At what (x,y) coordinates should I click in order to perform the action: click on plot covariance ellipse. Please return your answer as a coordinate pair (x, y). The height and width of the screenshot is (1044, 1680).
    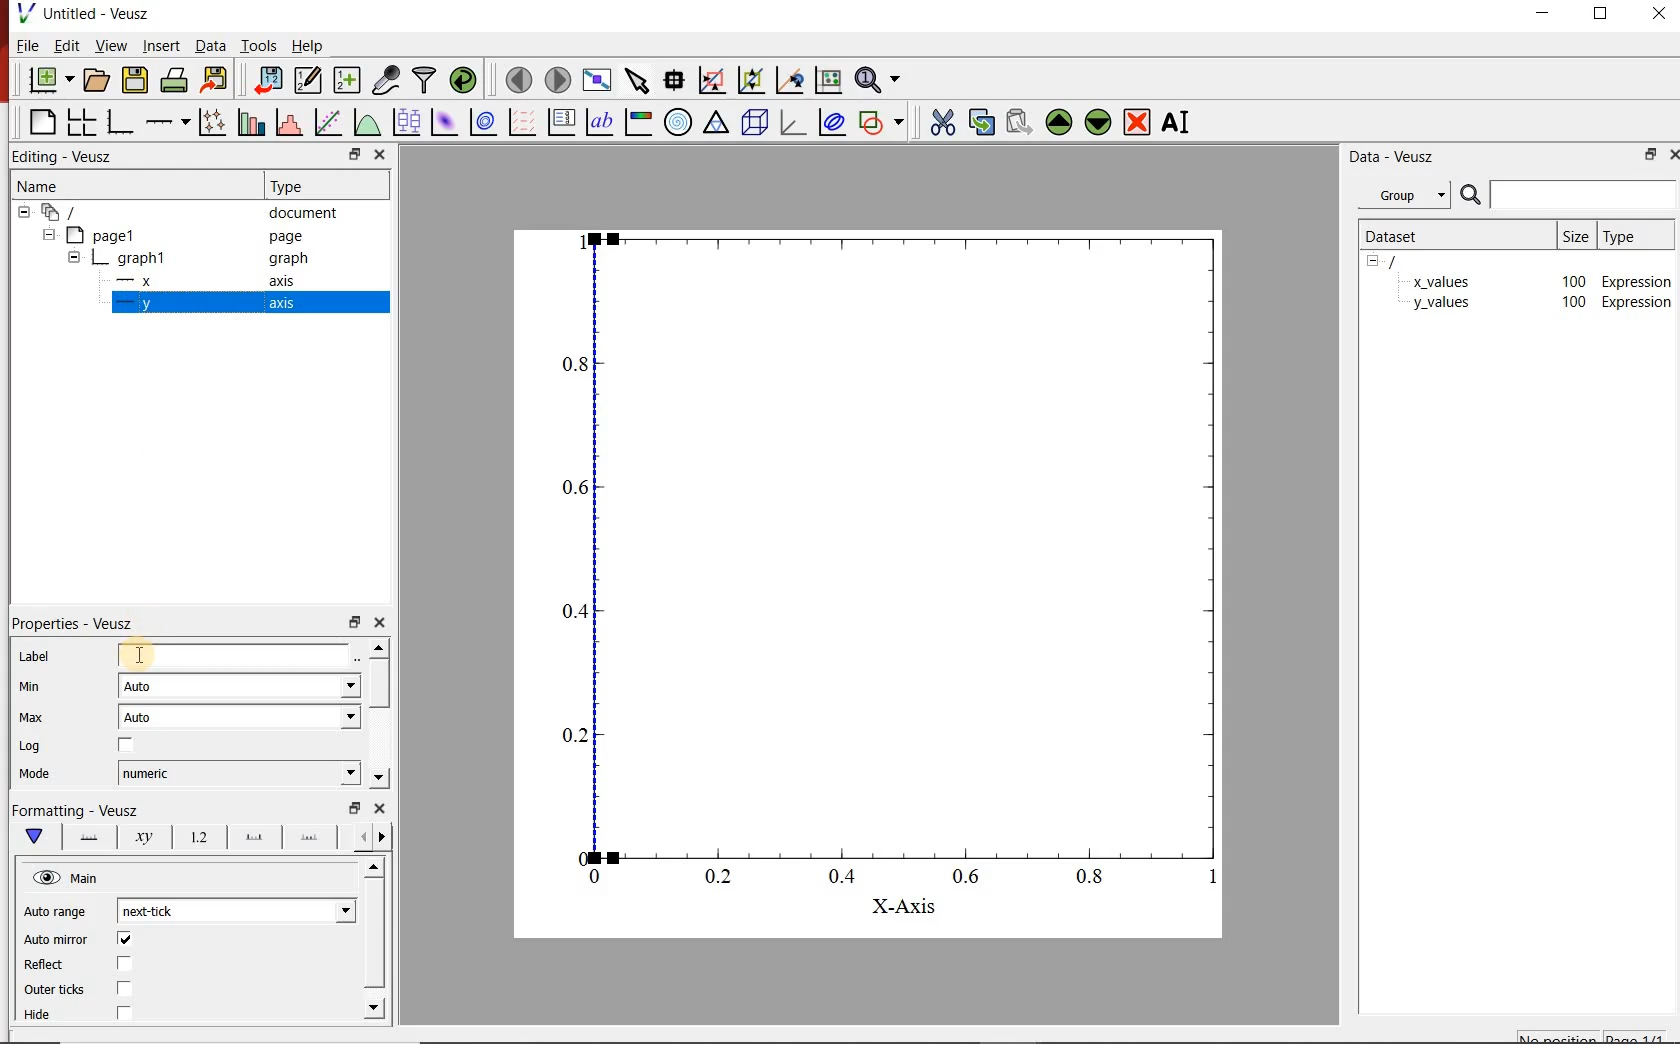
    Looking at the image, I should click on (830, 122).